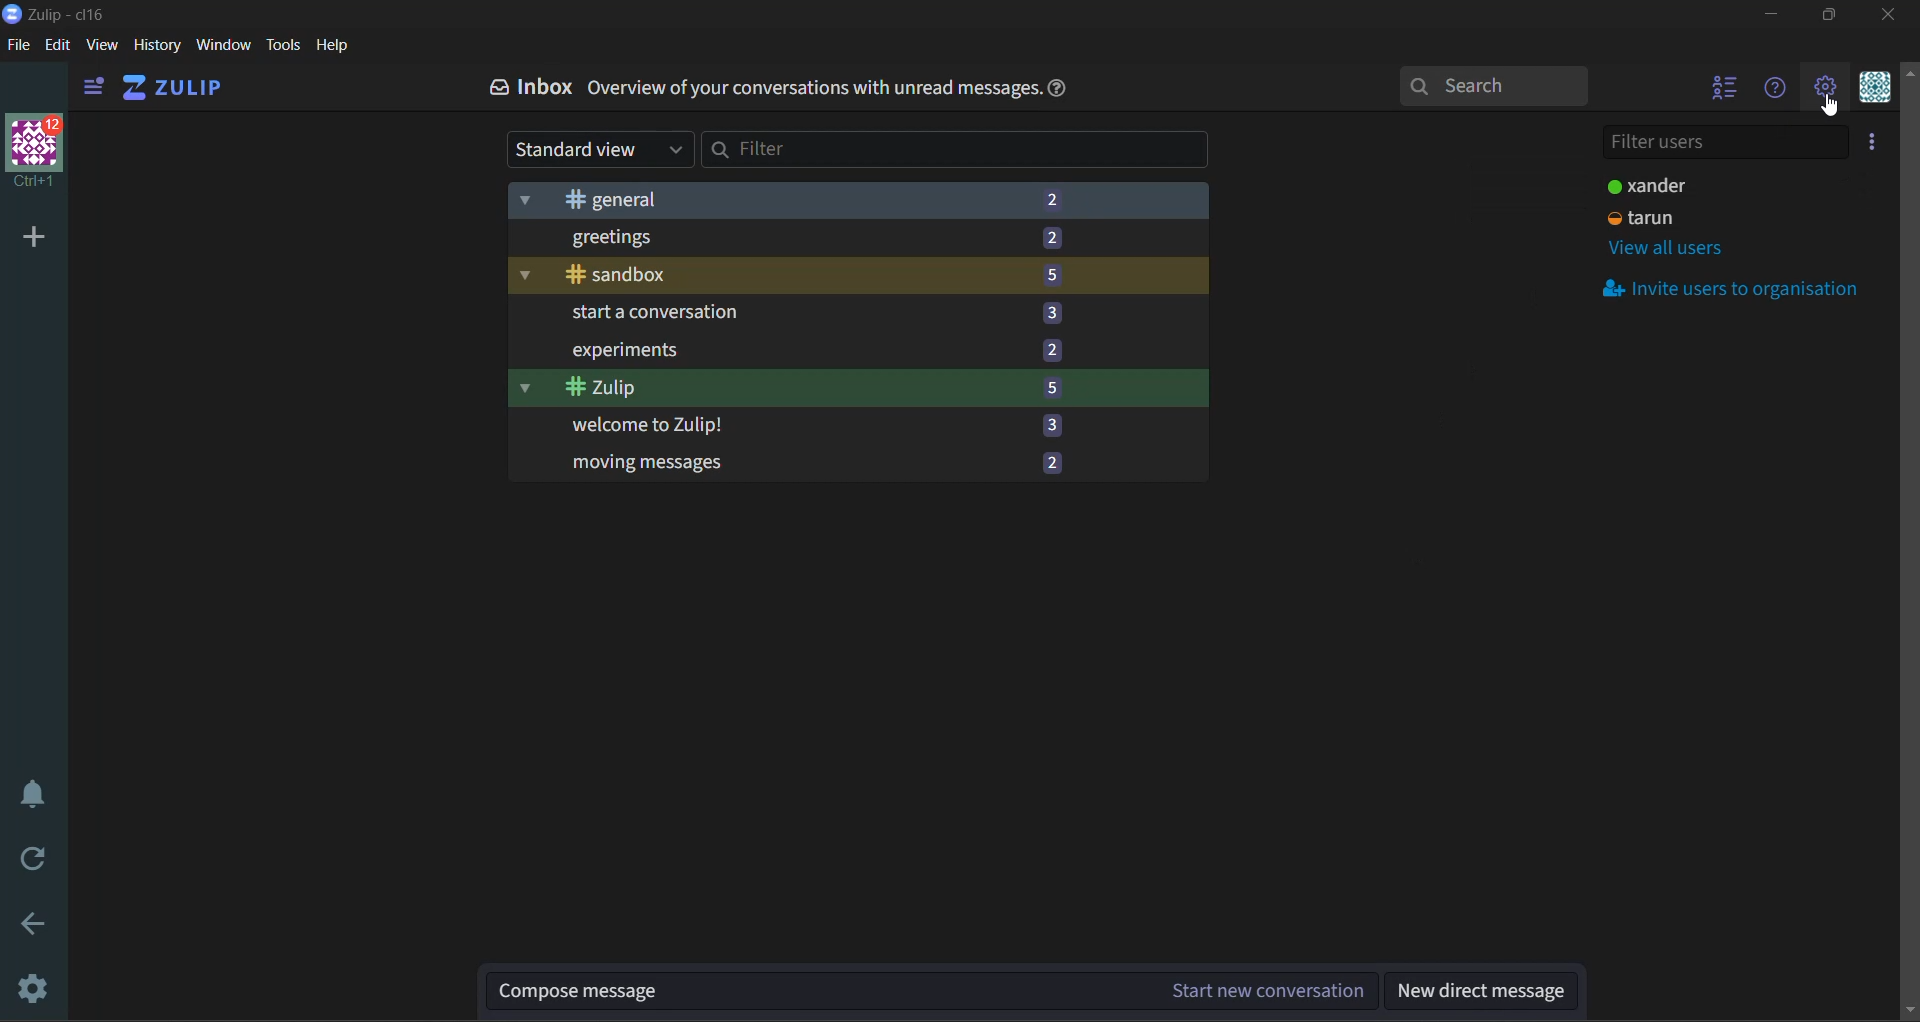  Describe the element at coordinates (1875, 91) in the screenshot. I see `menu` at that location.